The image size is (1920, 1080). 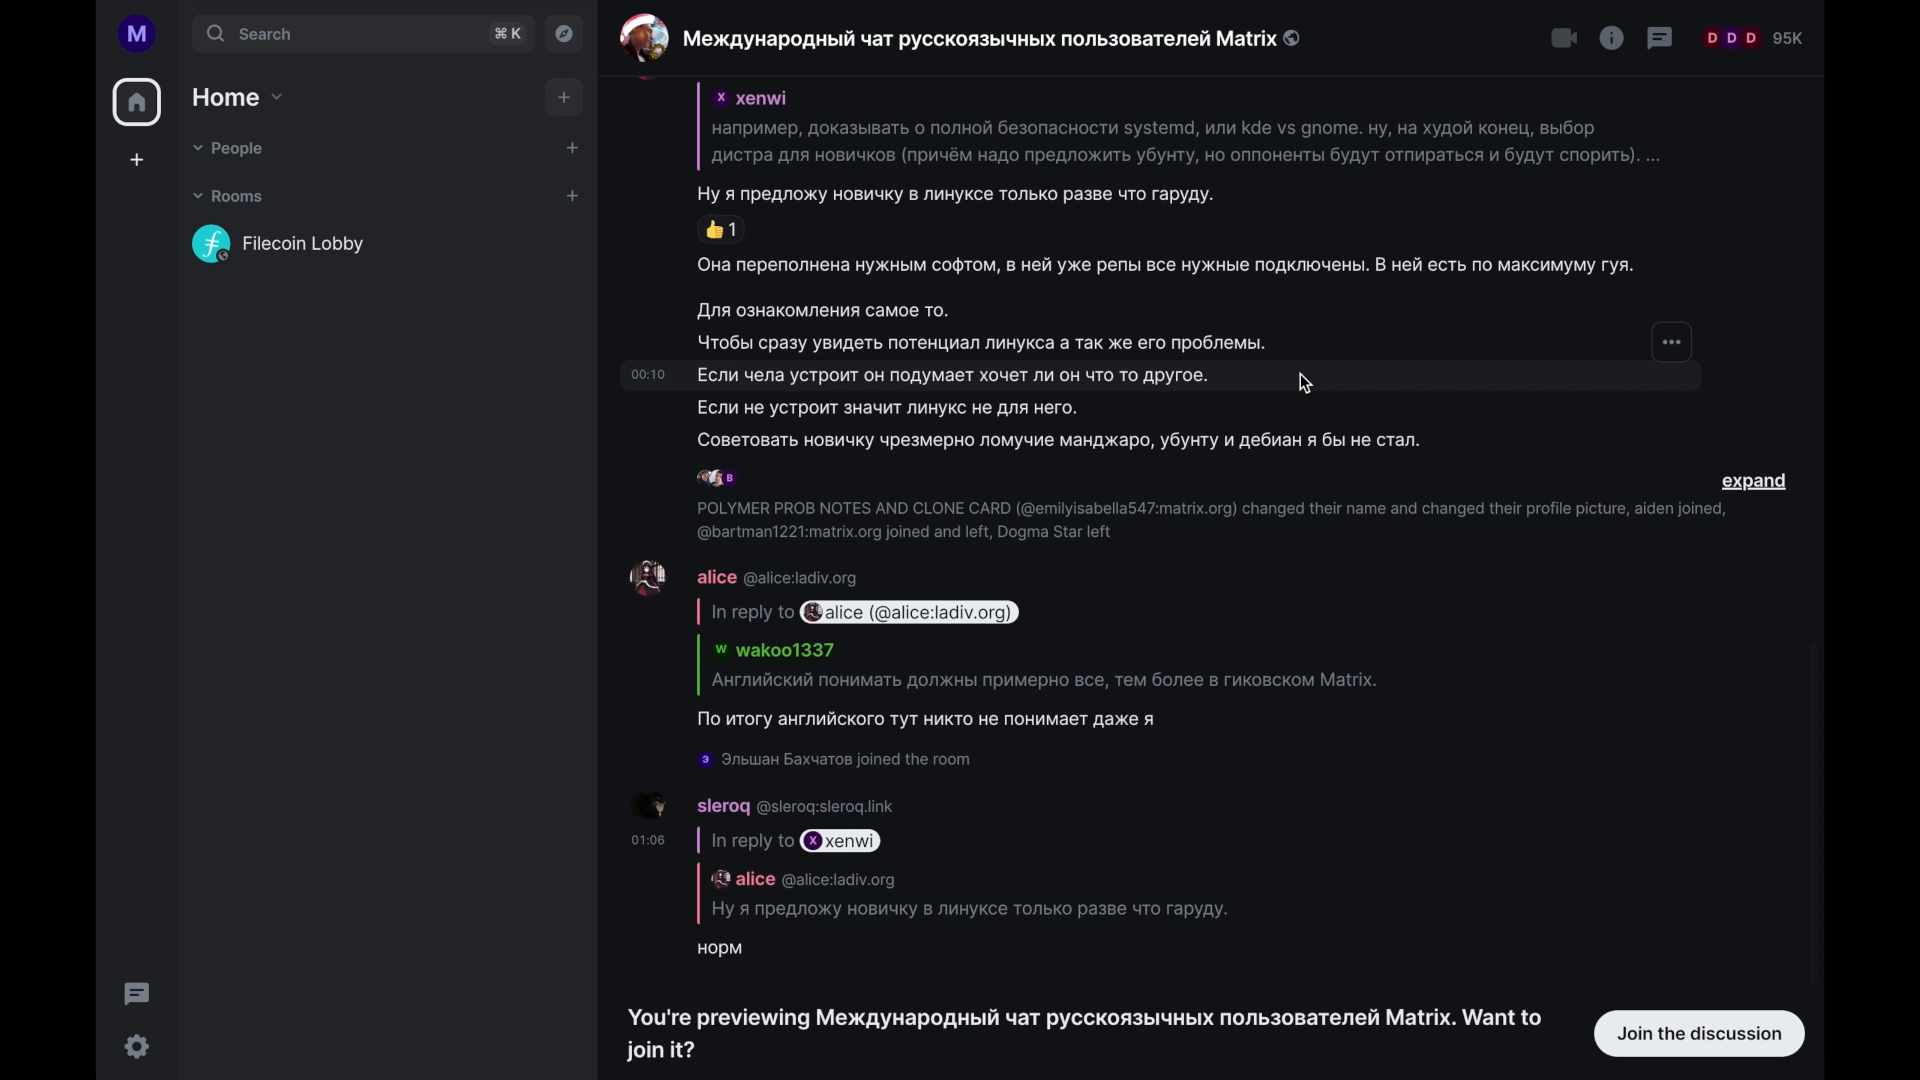 I want to click on search, so click(x=335, y=35).